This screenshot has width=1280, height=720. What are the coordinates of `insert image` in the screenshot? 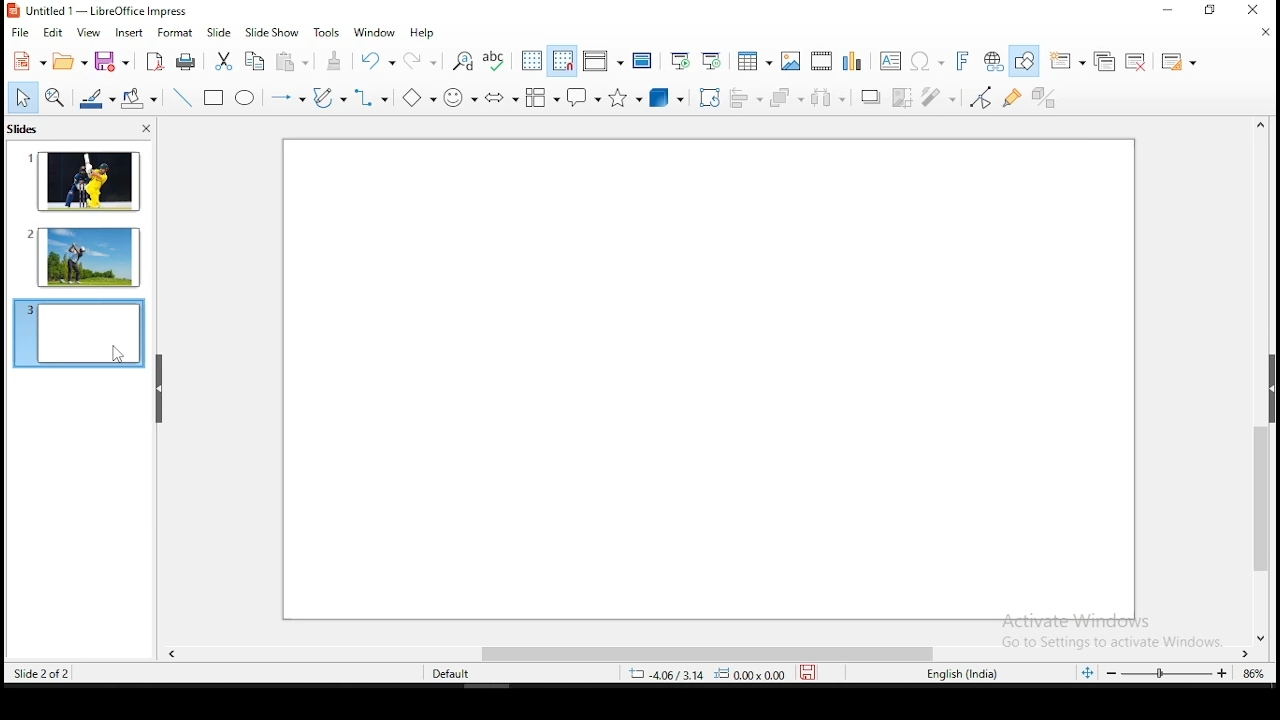 It's located at (791, 60).